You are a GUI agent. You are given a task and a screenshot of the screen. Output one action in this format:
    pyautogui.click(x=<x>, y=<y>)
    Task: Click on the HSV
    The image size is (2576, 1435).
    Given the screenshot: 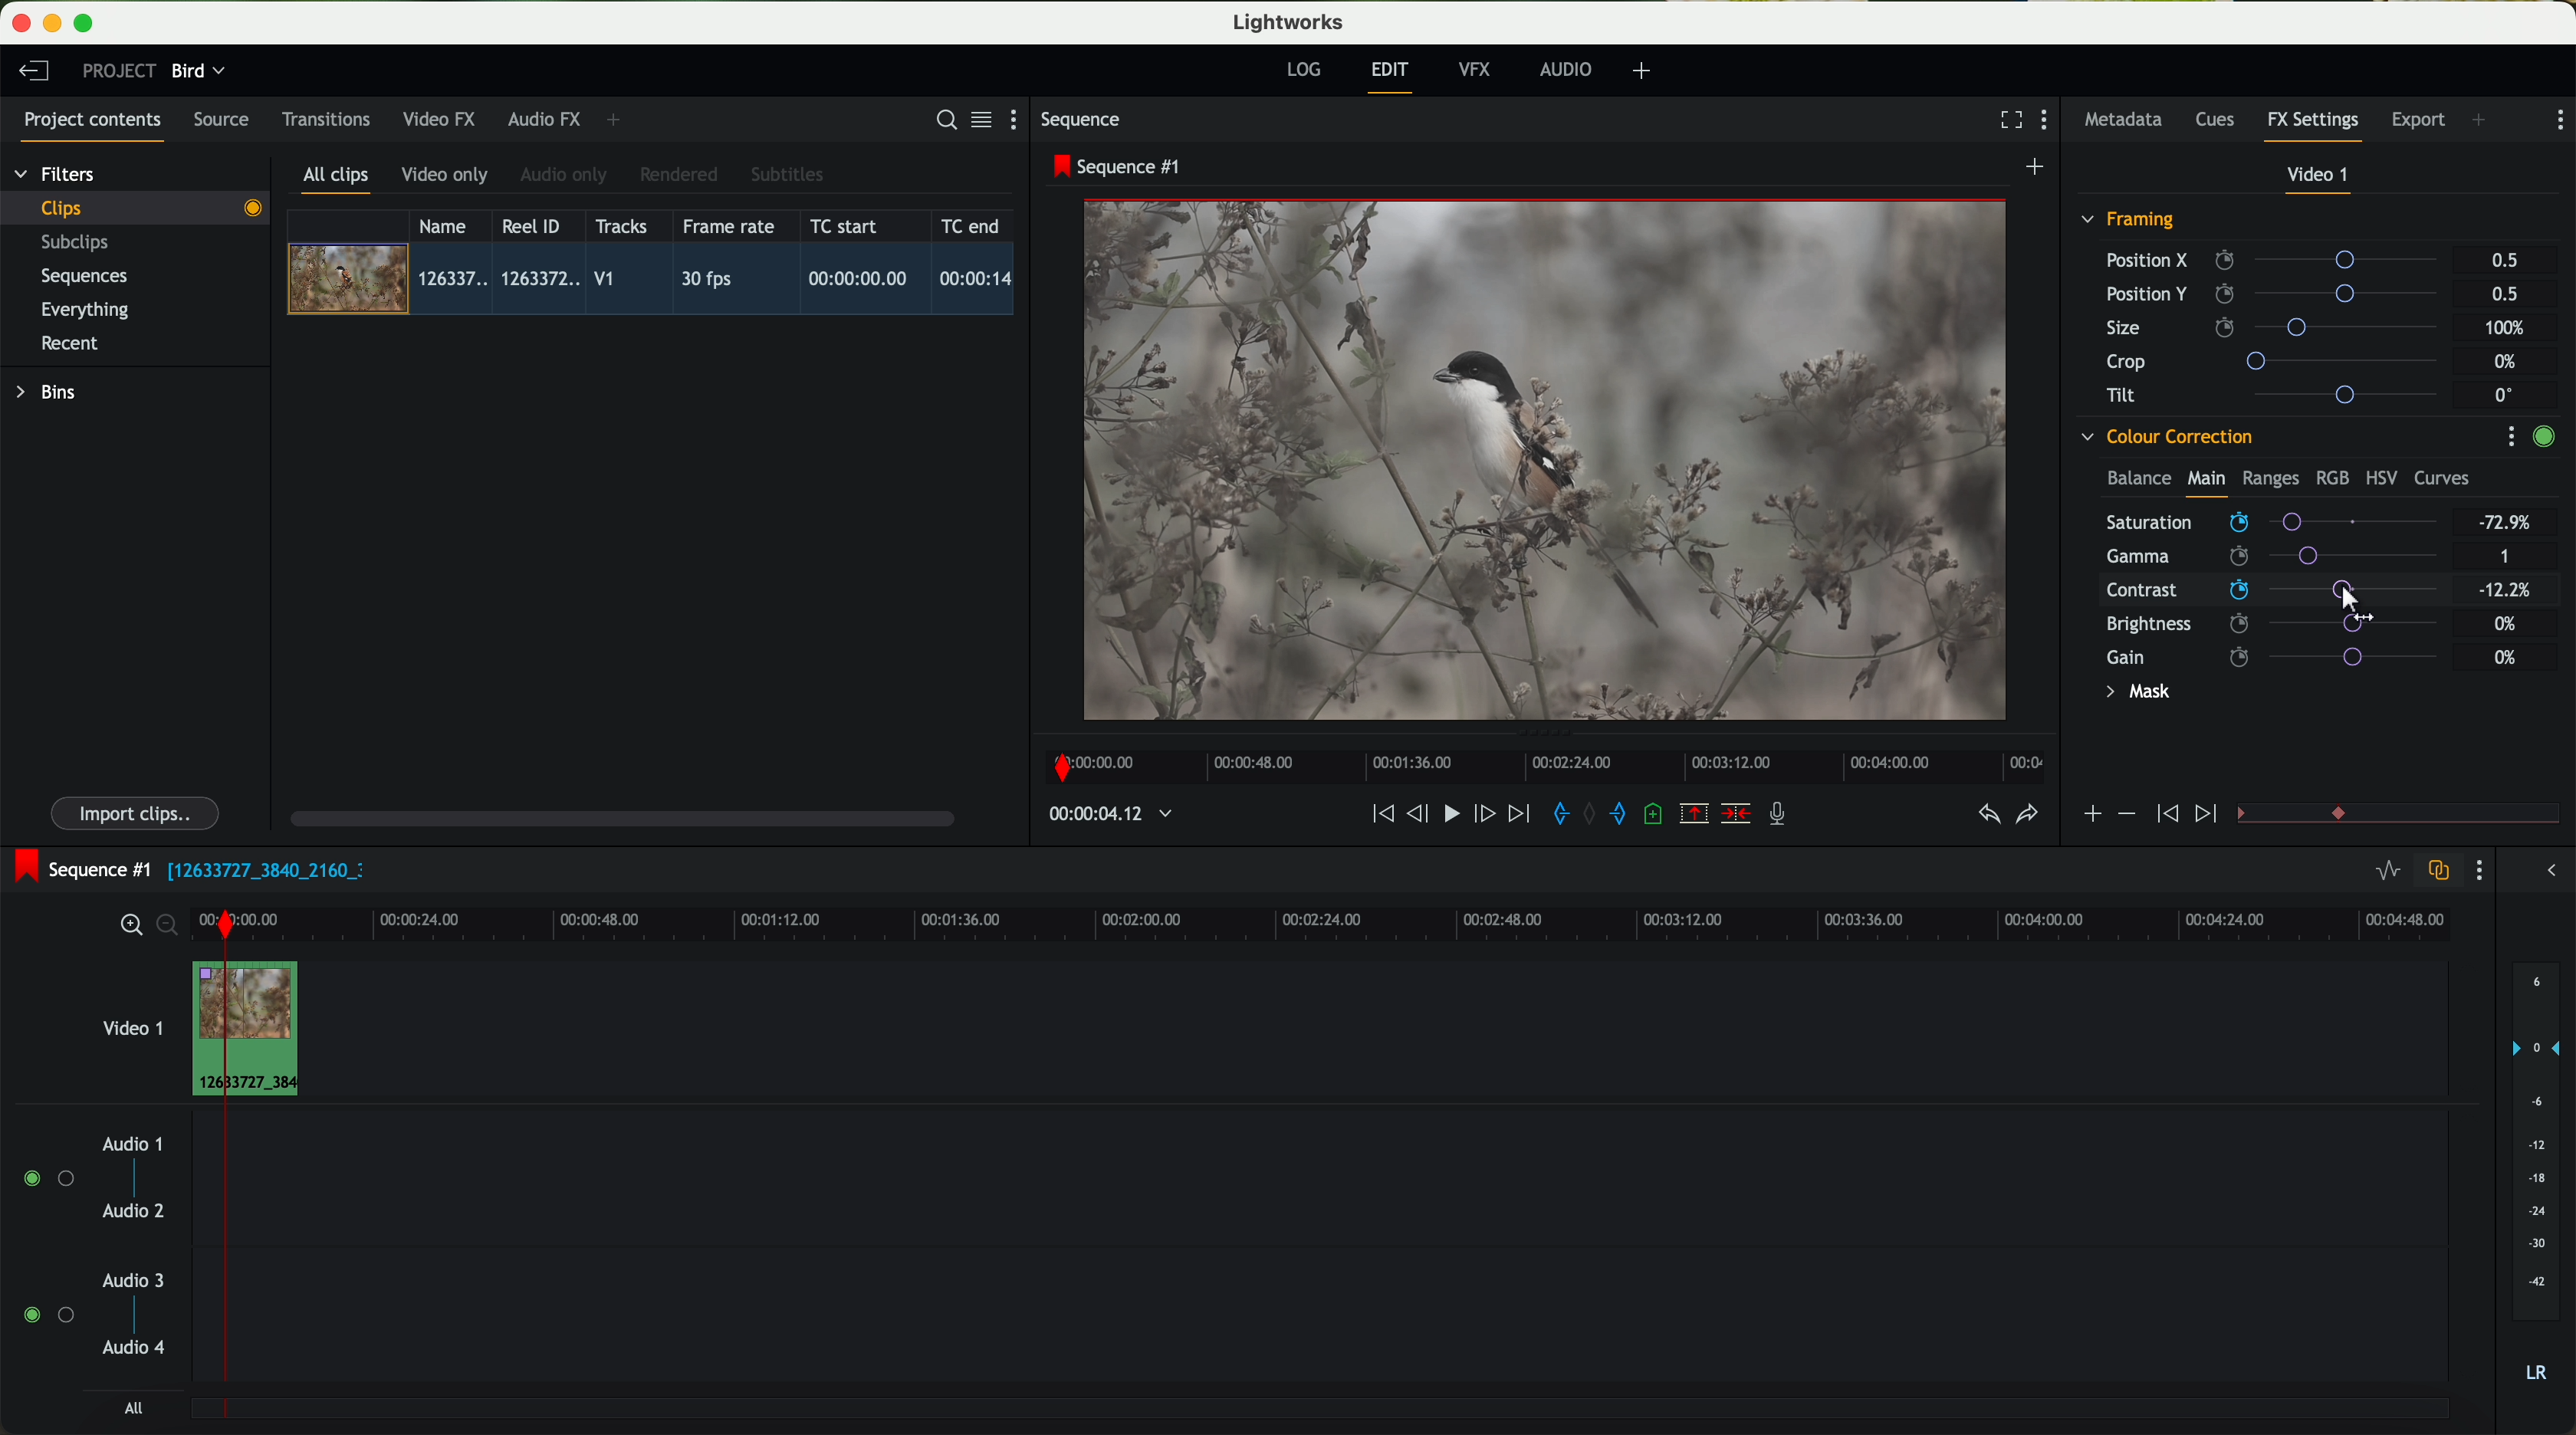 What is the action you would take?
    pyautogui.click(x=2380, y=477)
    